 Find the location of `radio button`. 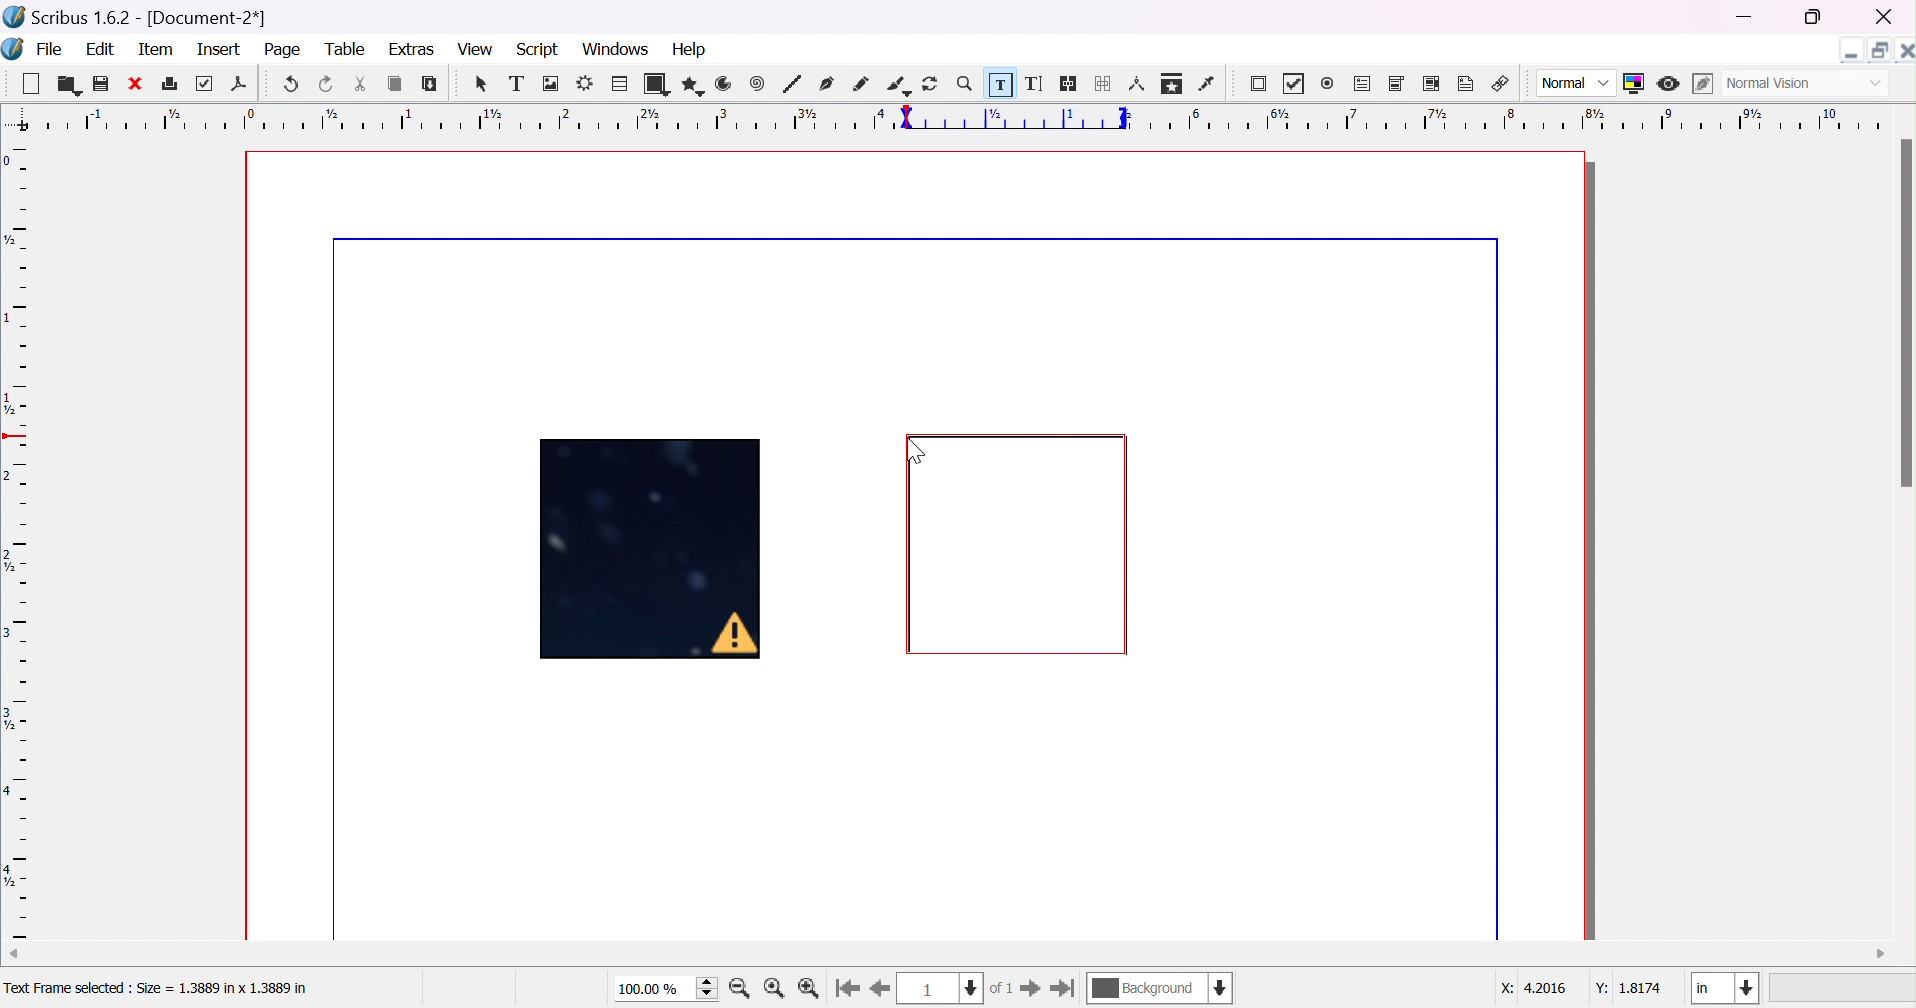

radio button is located at coordinates (1329, 84).